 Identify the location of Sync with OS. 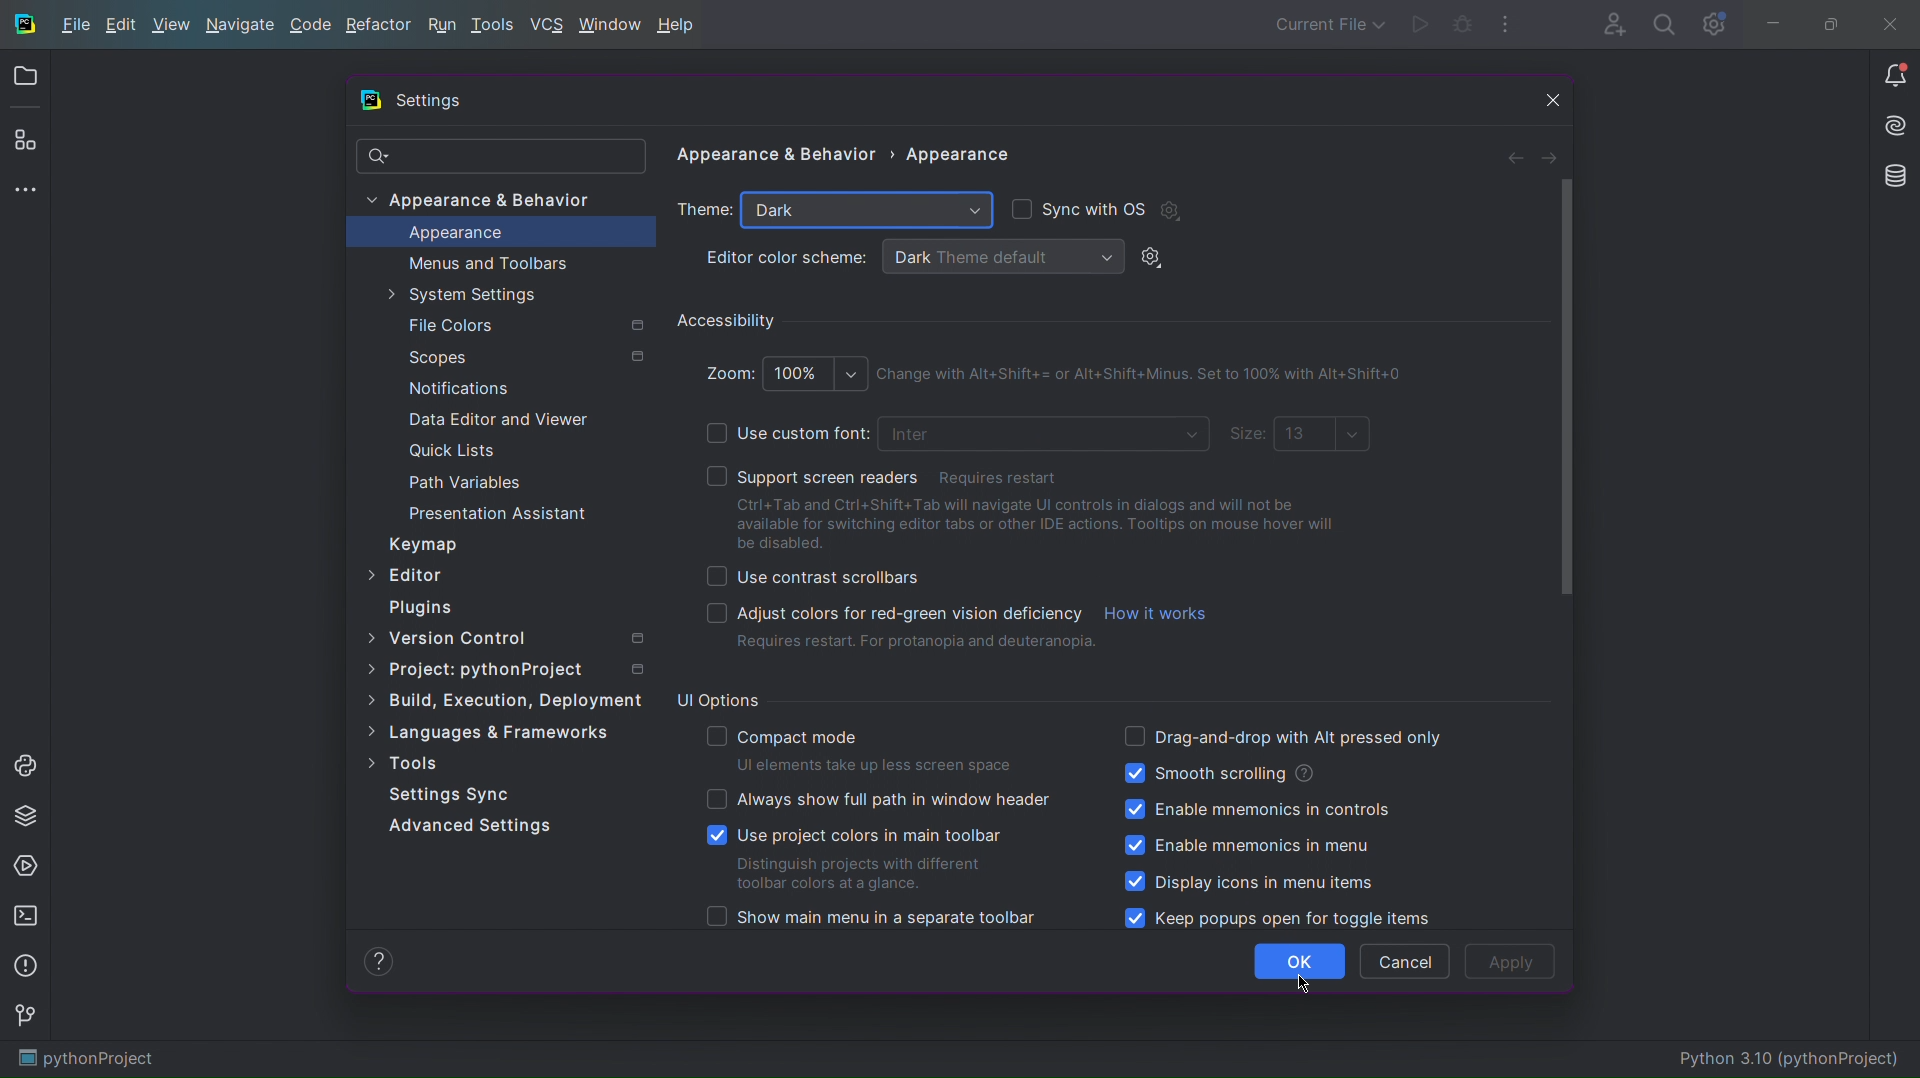
(1078, 207).